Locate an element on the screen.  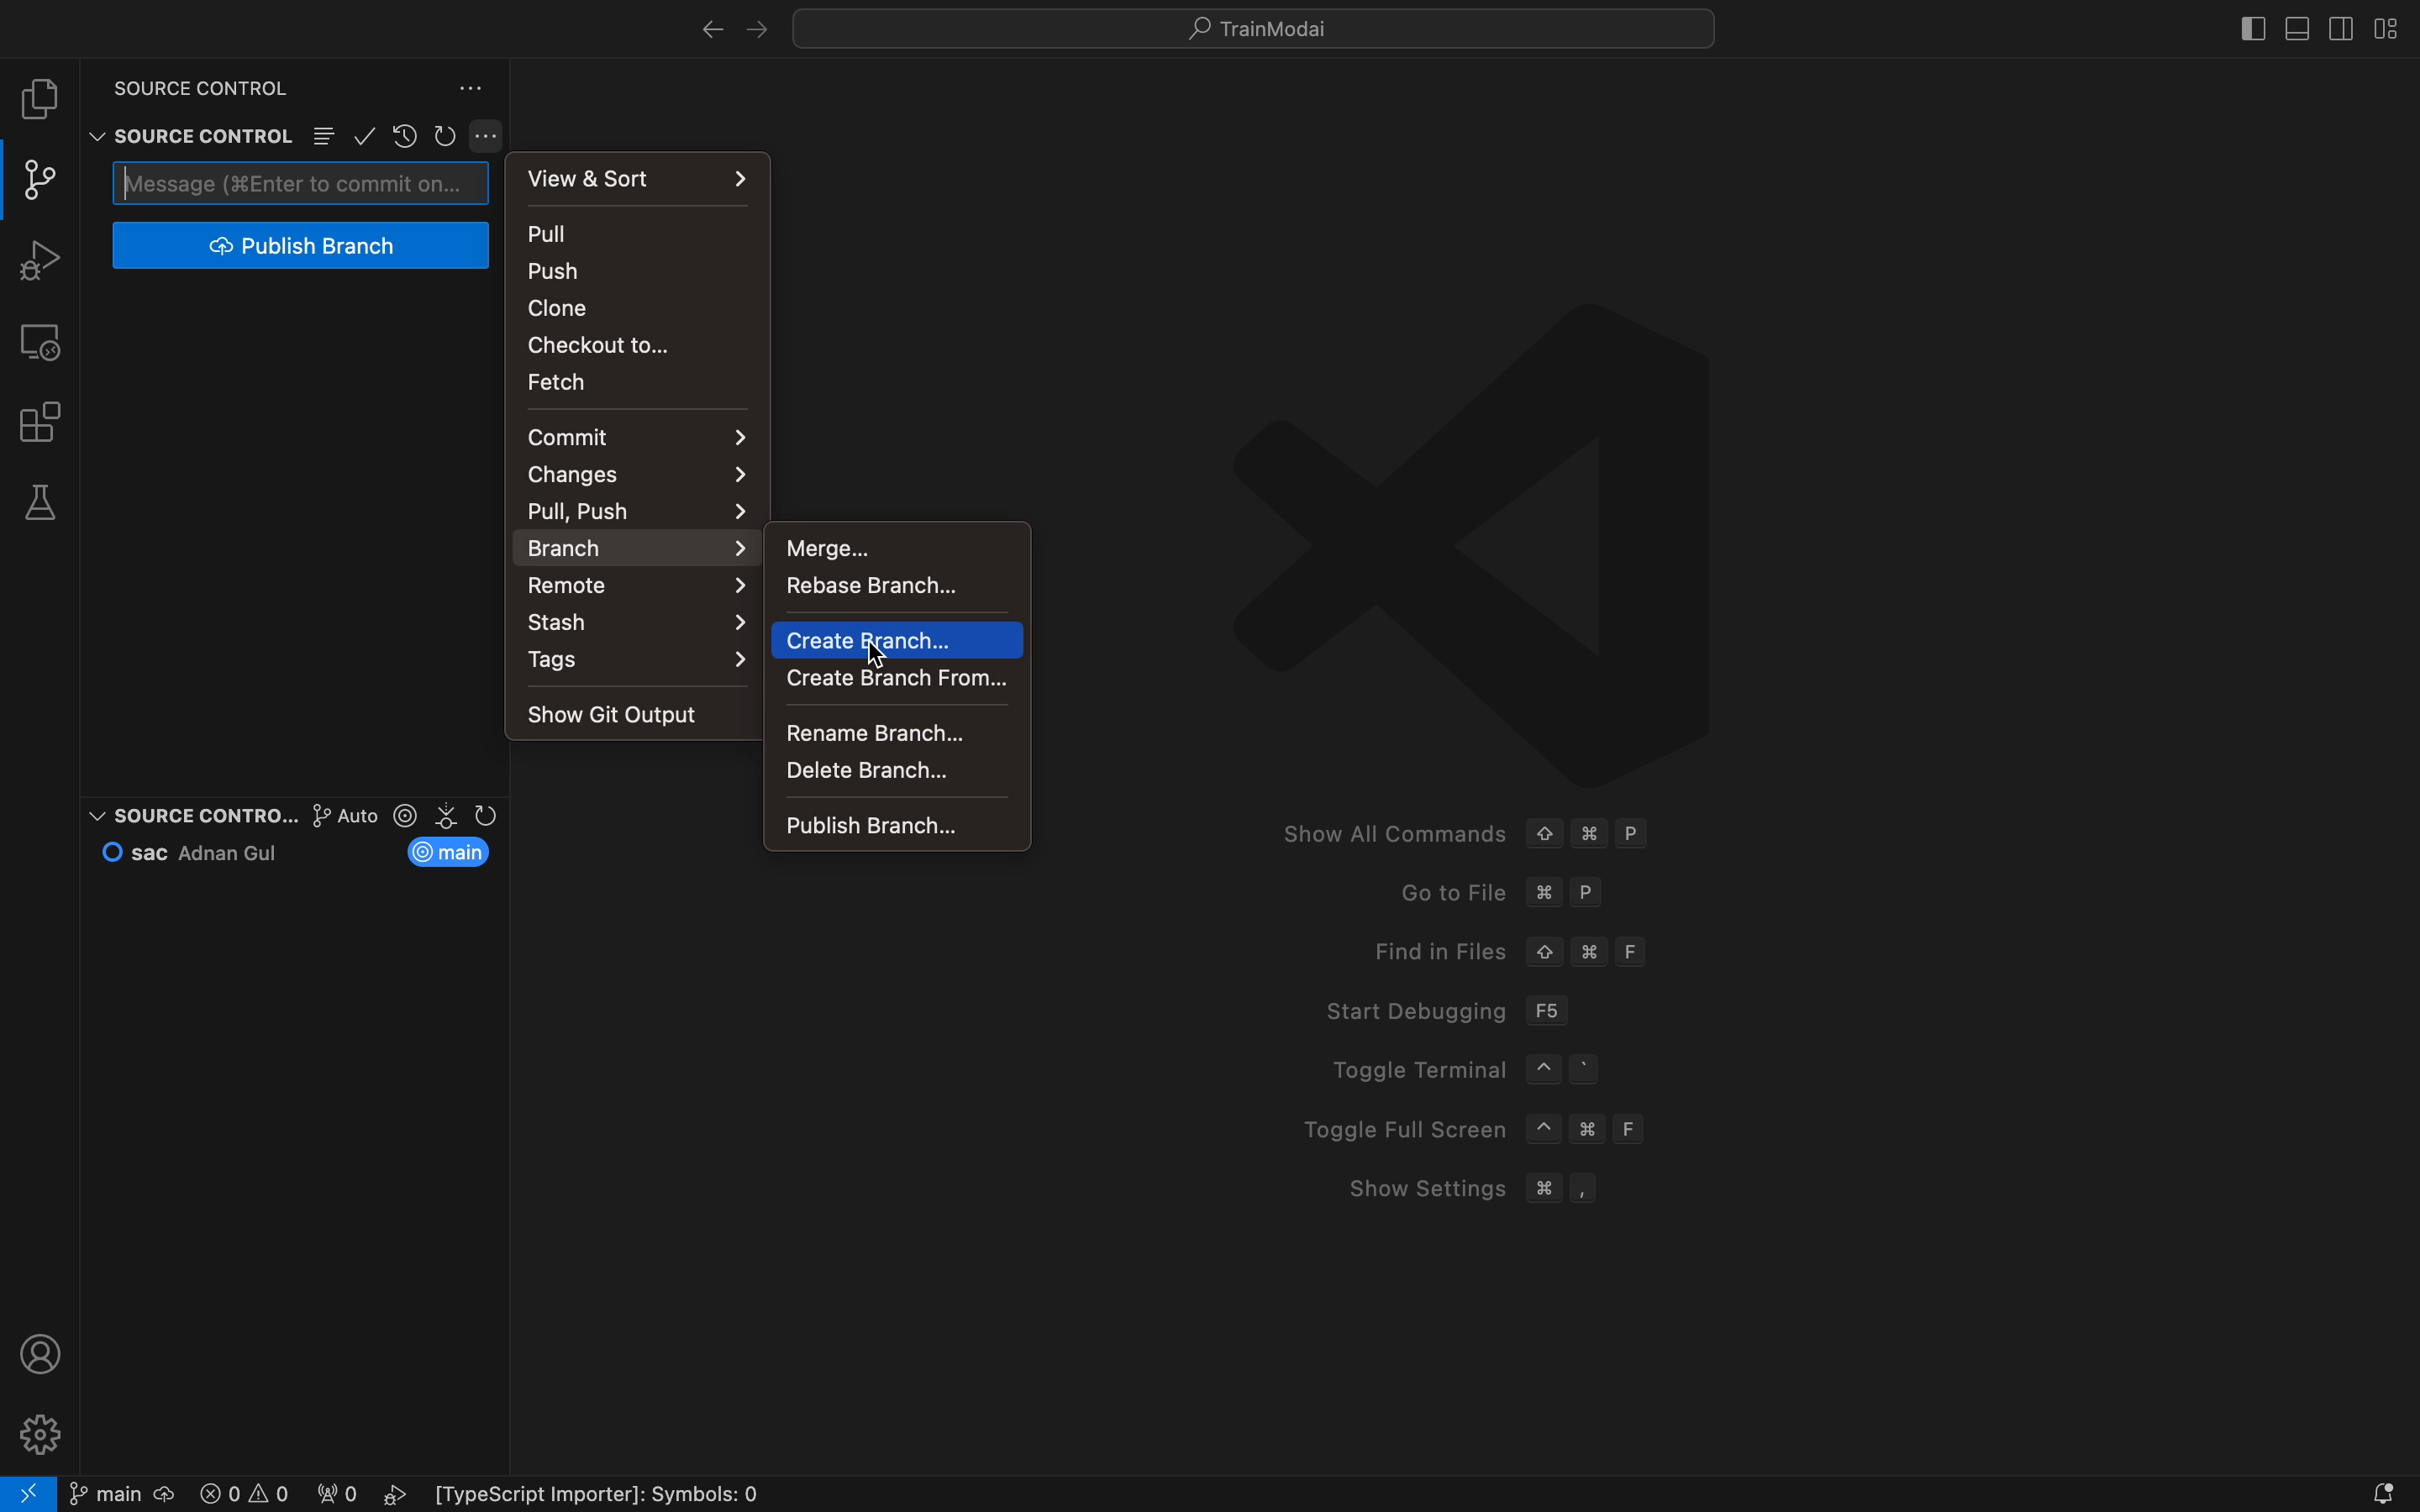
restore is located at coordinates (404, 135).